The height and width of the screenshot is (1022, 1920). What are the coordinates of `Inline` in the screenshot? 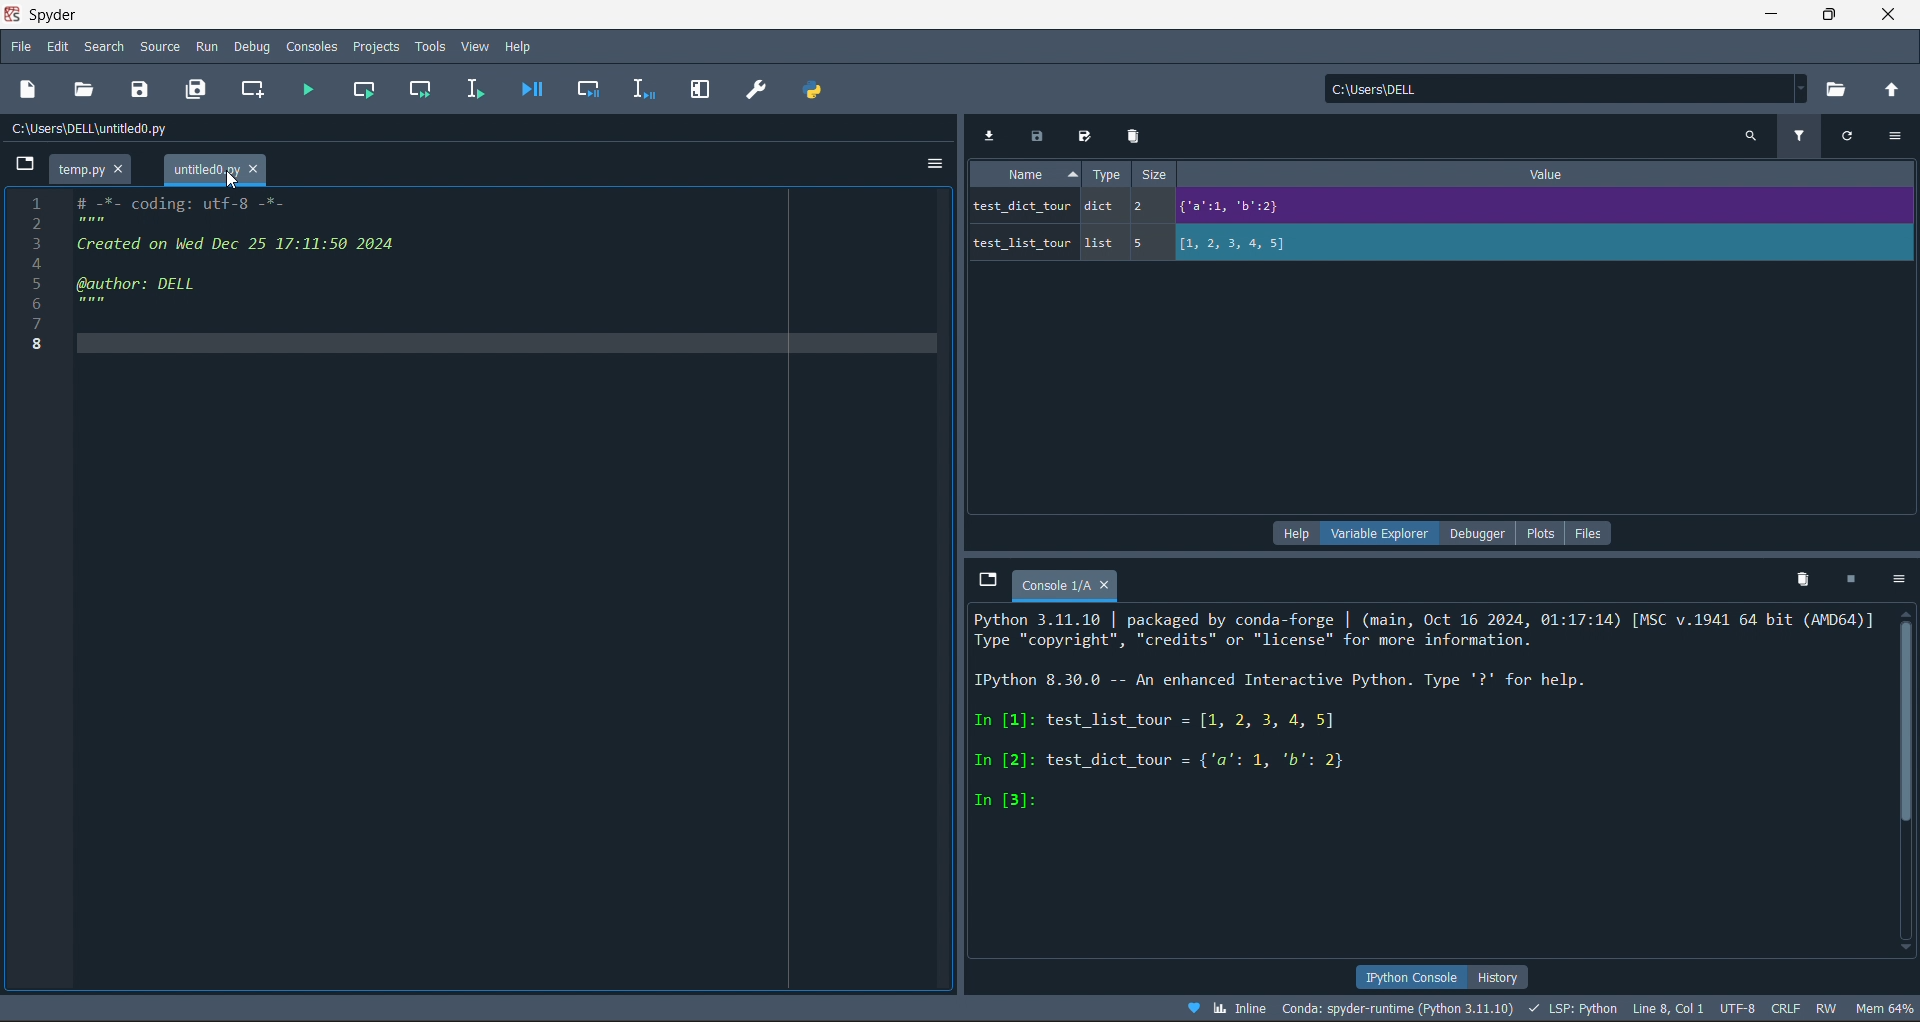 It's located at (1228, 1007).